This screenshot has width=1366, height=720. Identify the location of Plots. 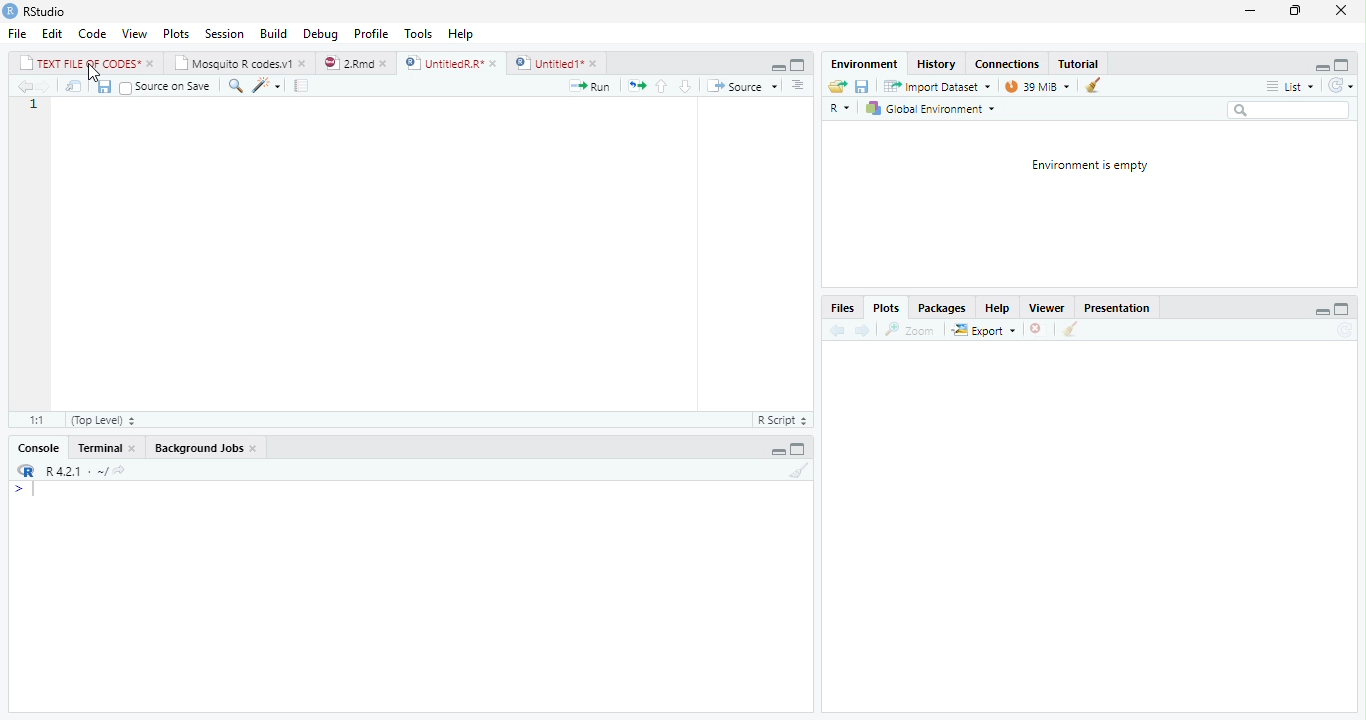
(174, 33).